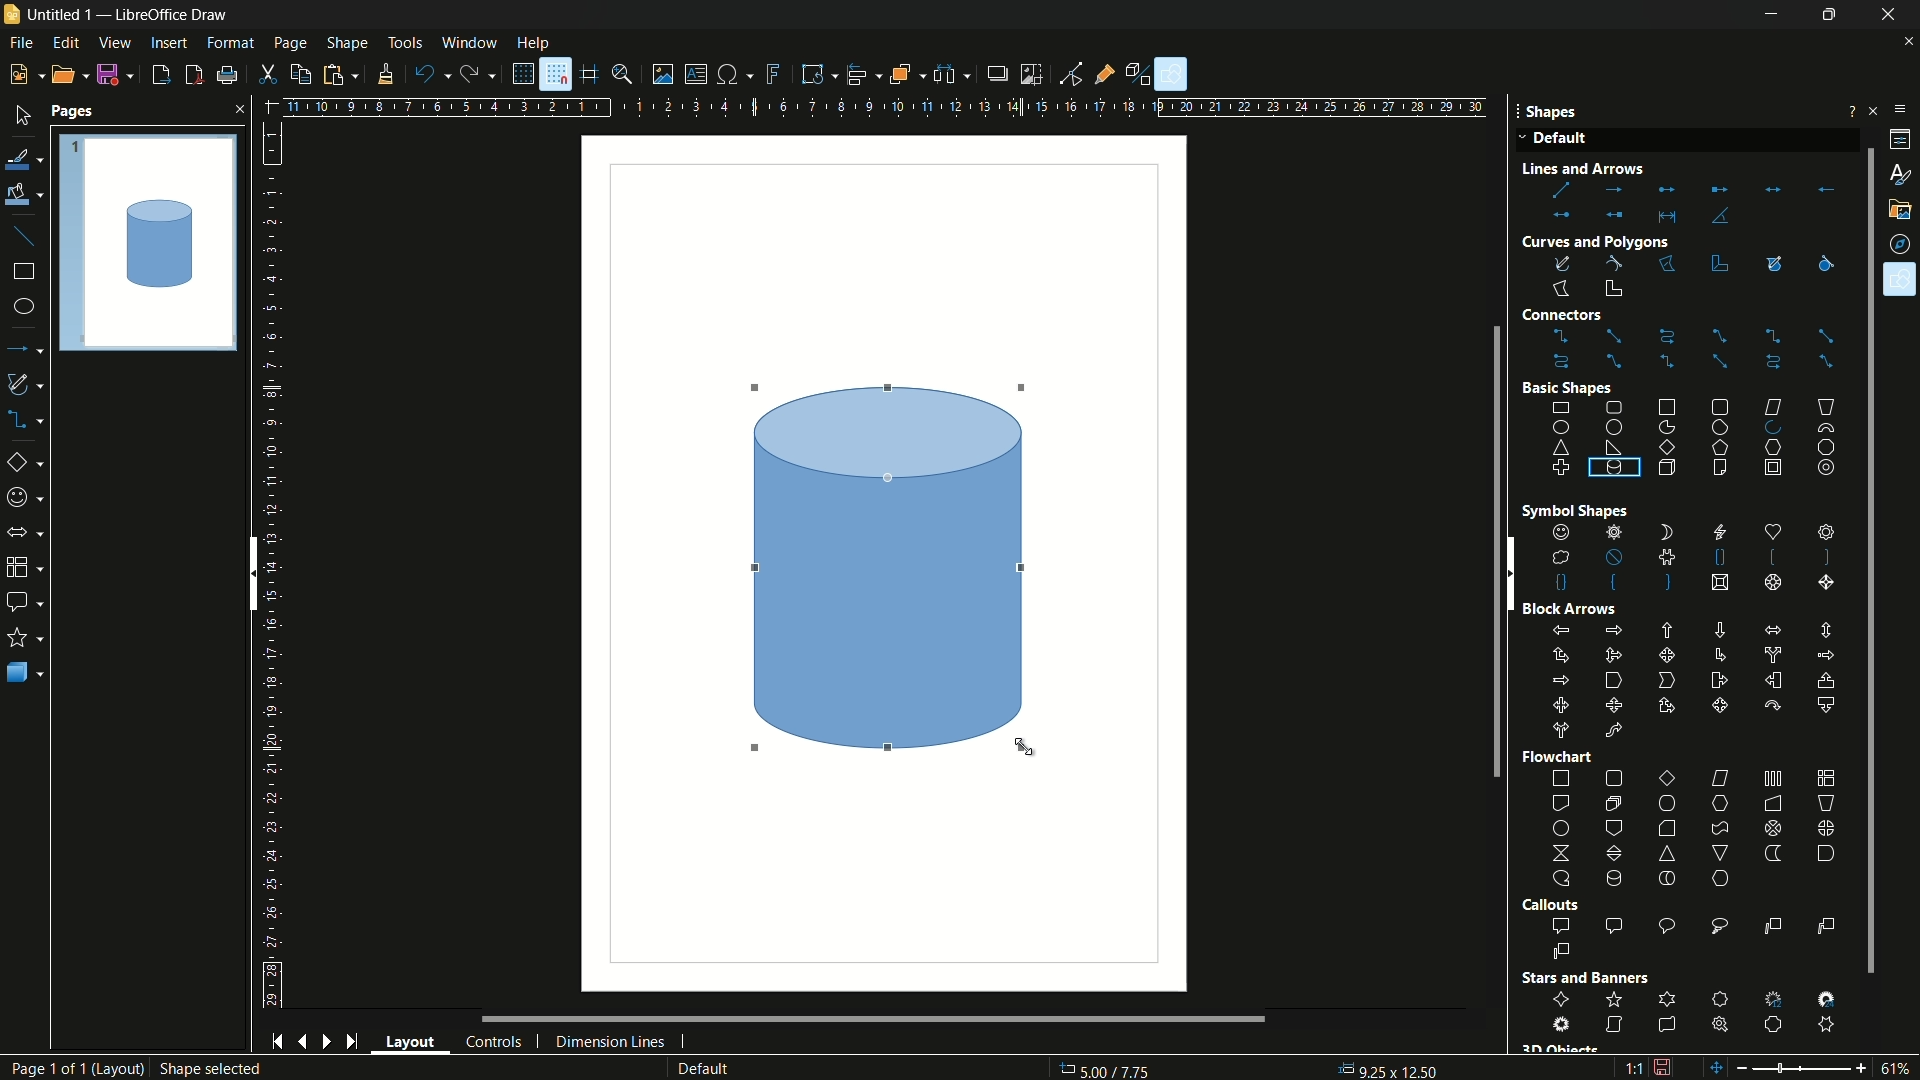 This screenshot has height=1080, width=1920. What do you see at coordinates (194, 74) in the screenshot?
I see `export directly as pdf` at bounding box center [194, 74].